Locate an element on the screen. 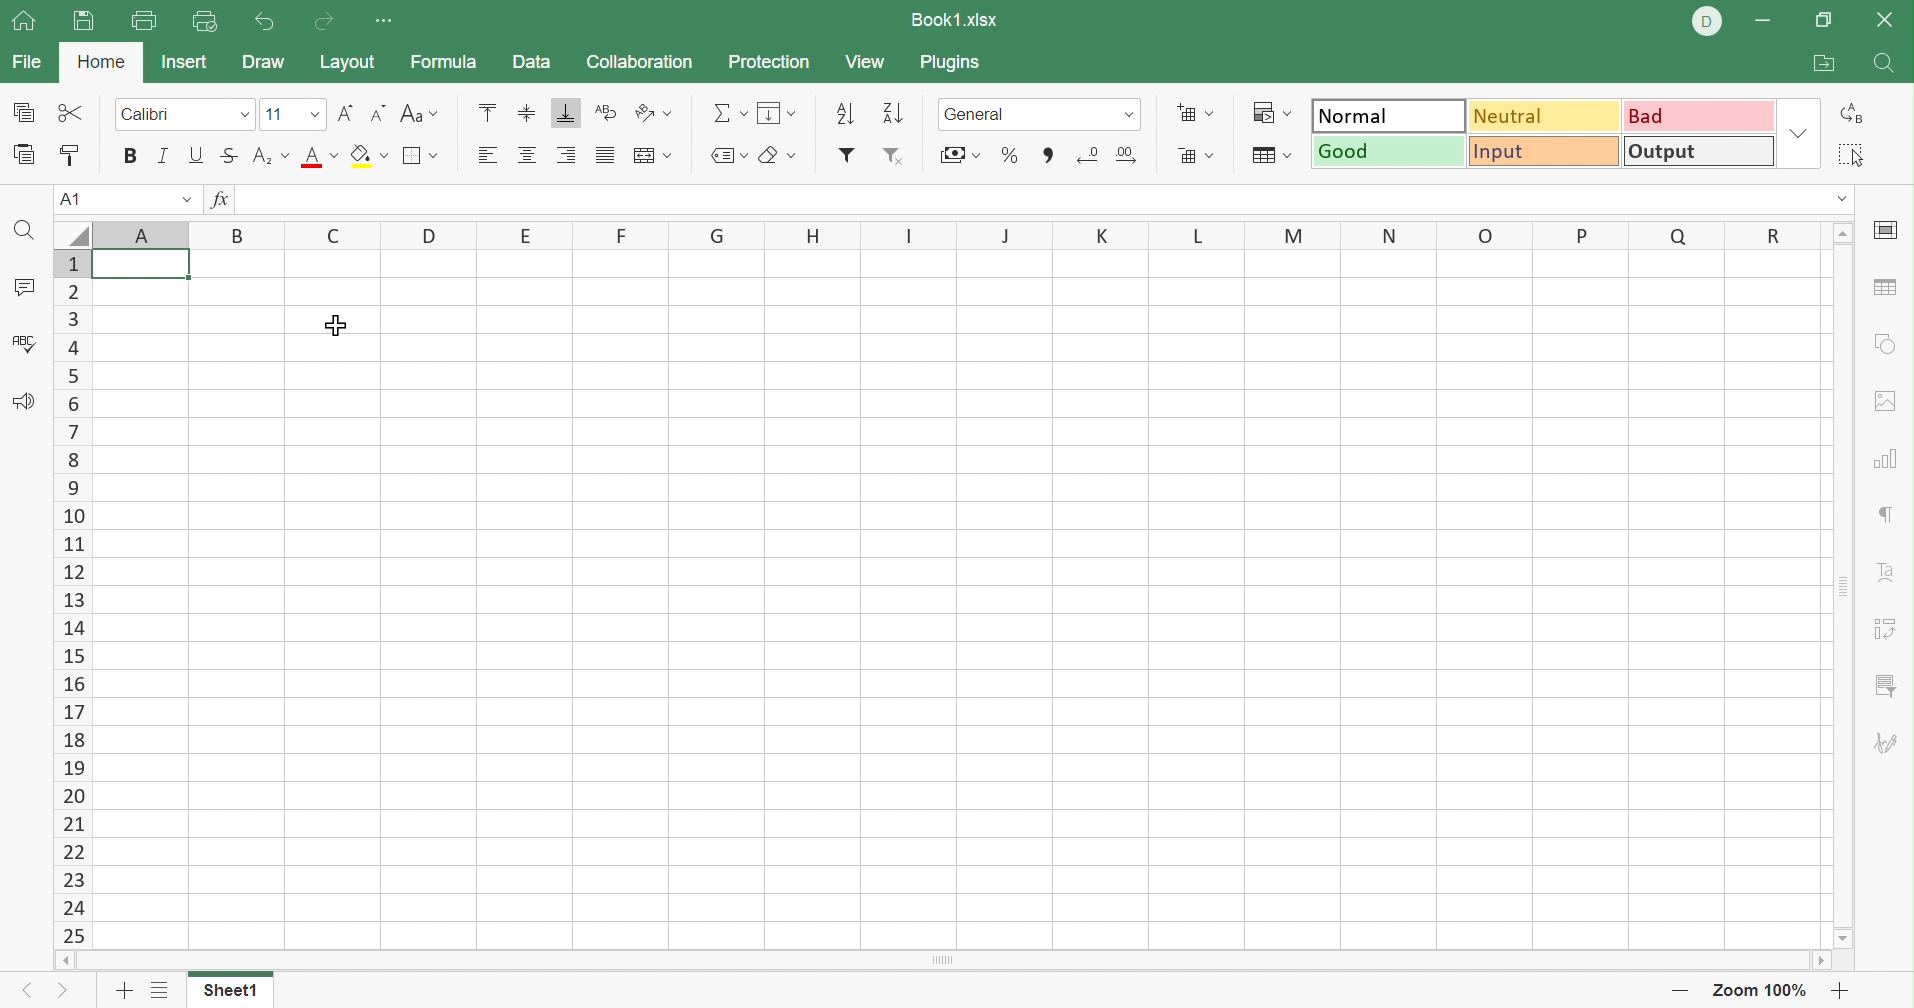 This screenshot has width=1914, height=1008. Comma style is located at coordinates (1048, 156).